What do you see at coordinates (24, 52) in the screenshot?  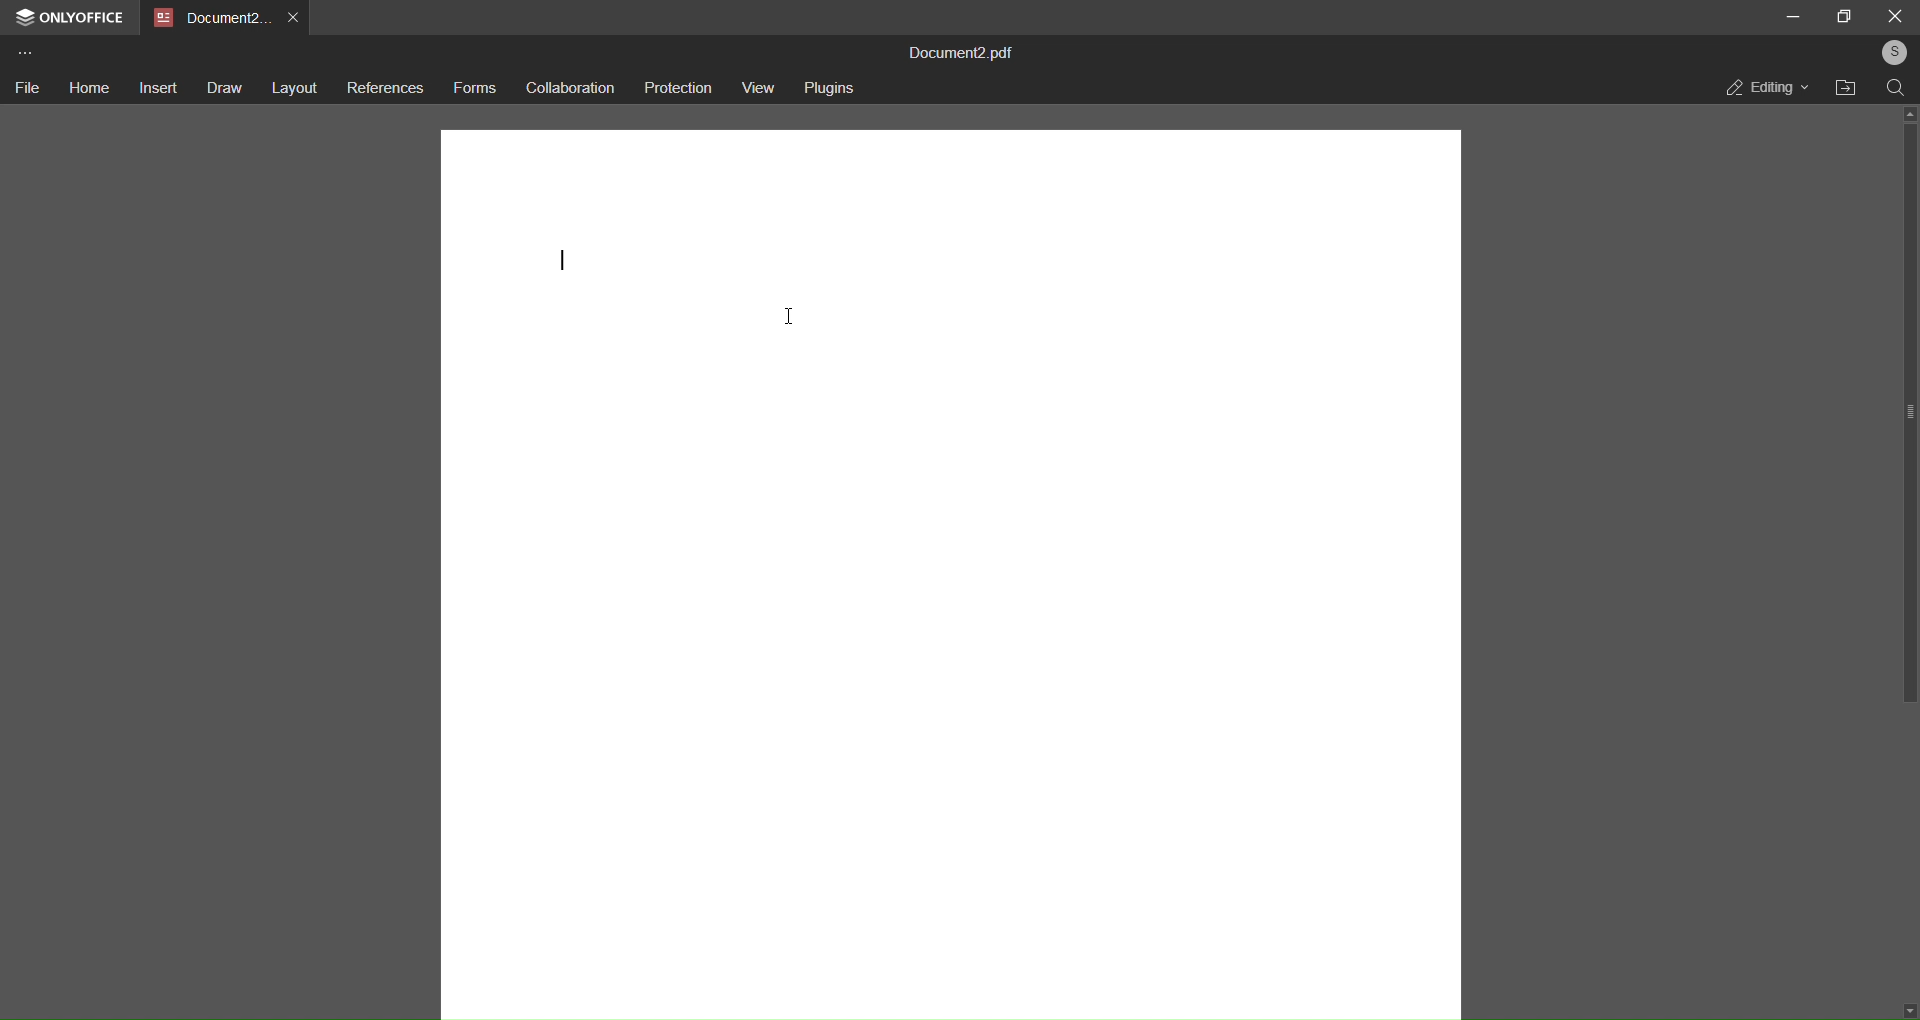 I see `more` at bounding box center [24, 52].